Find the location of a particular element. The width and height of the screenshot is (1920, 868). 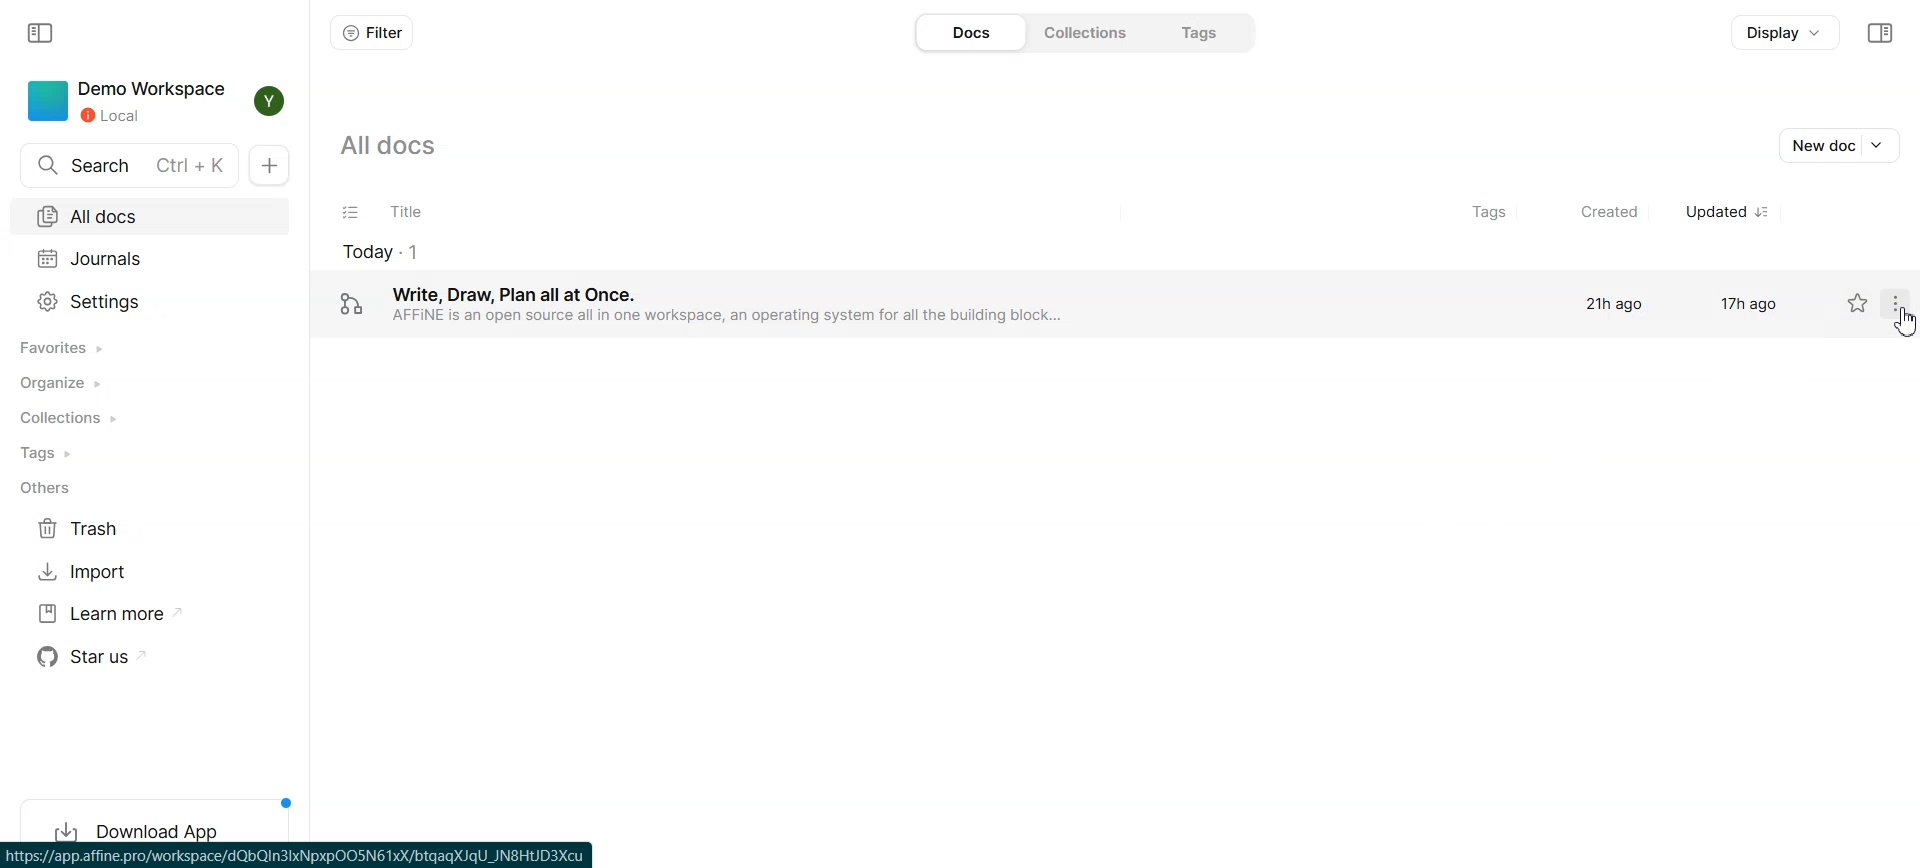

Tags is located at coordinates (151, 454).